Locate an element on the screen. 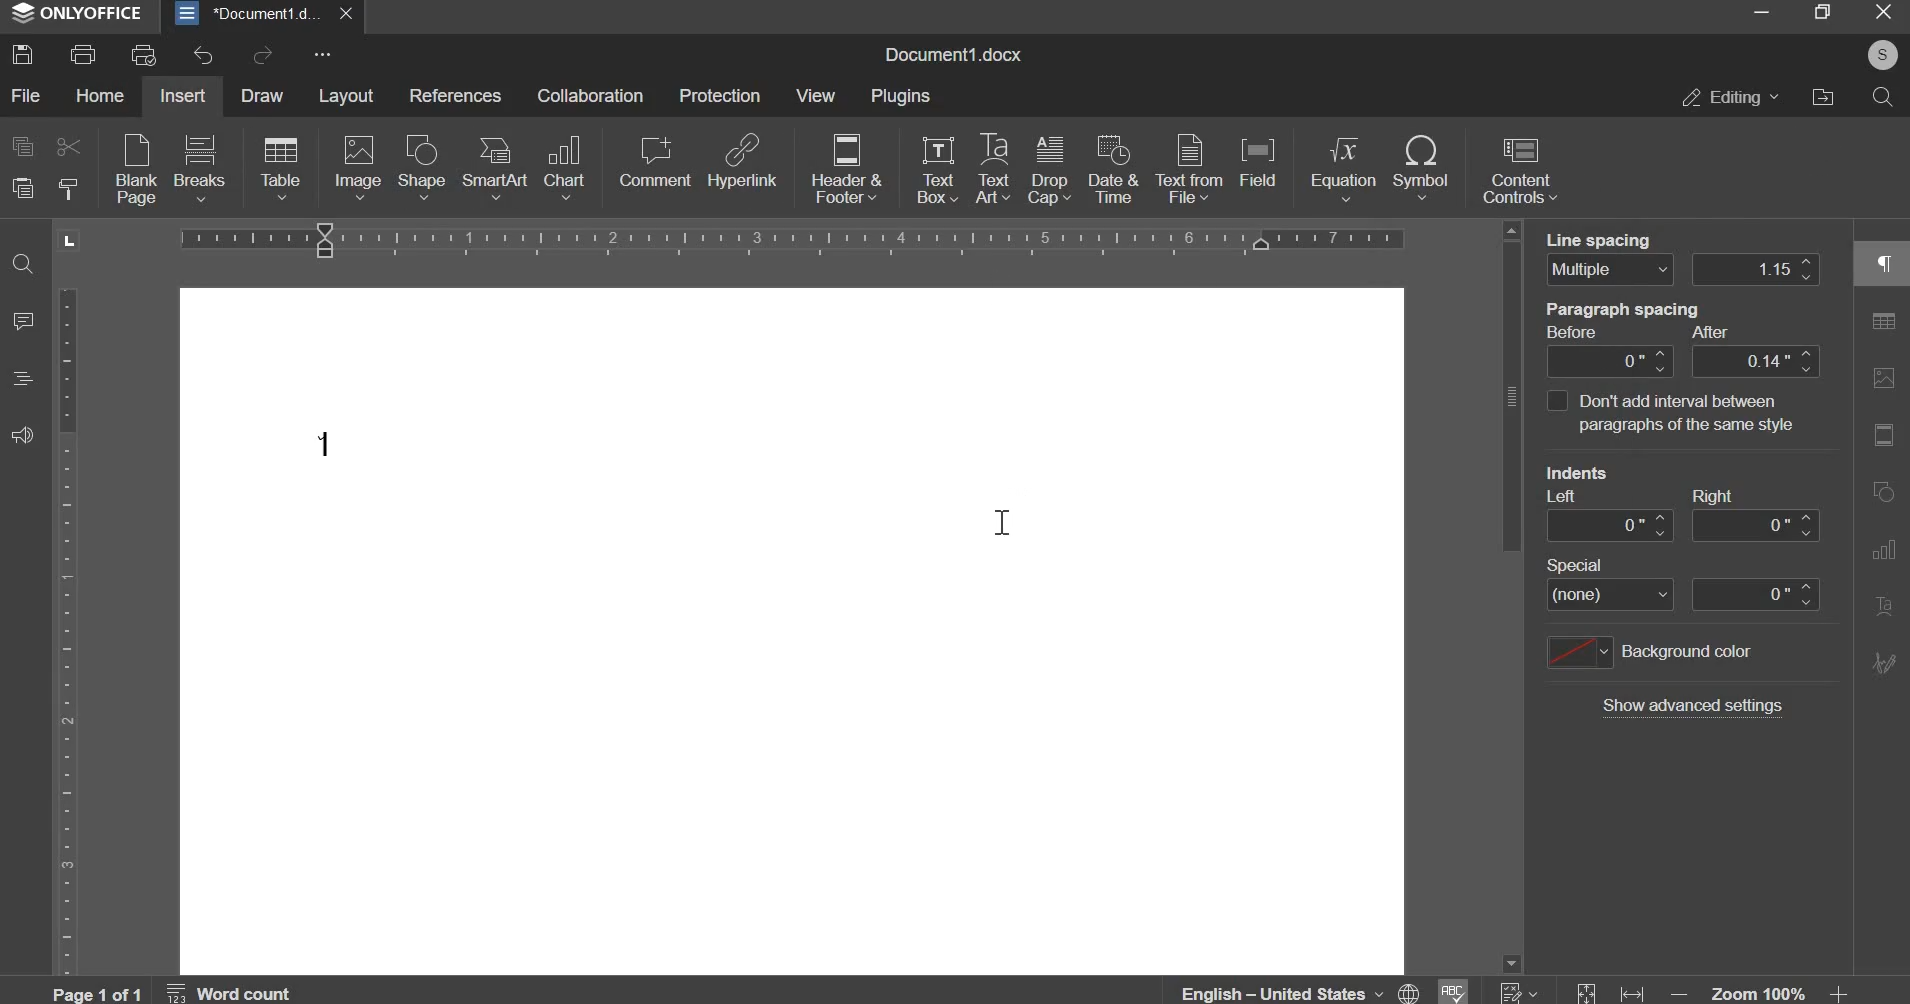  word count is located at coordinates (231, 991).